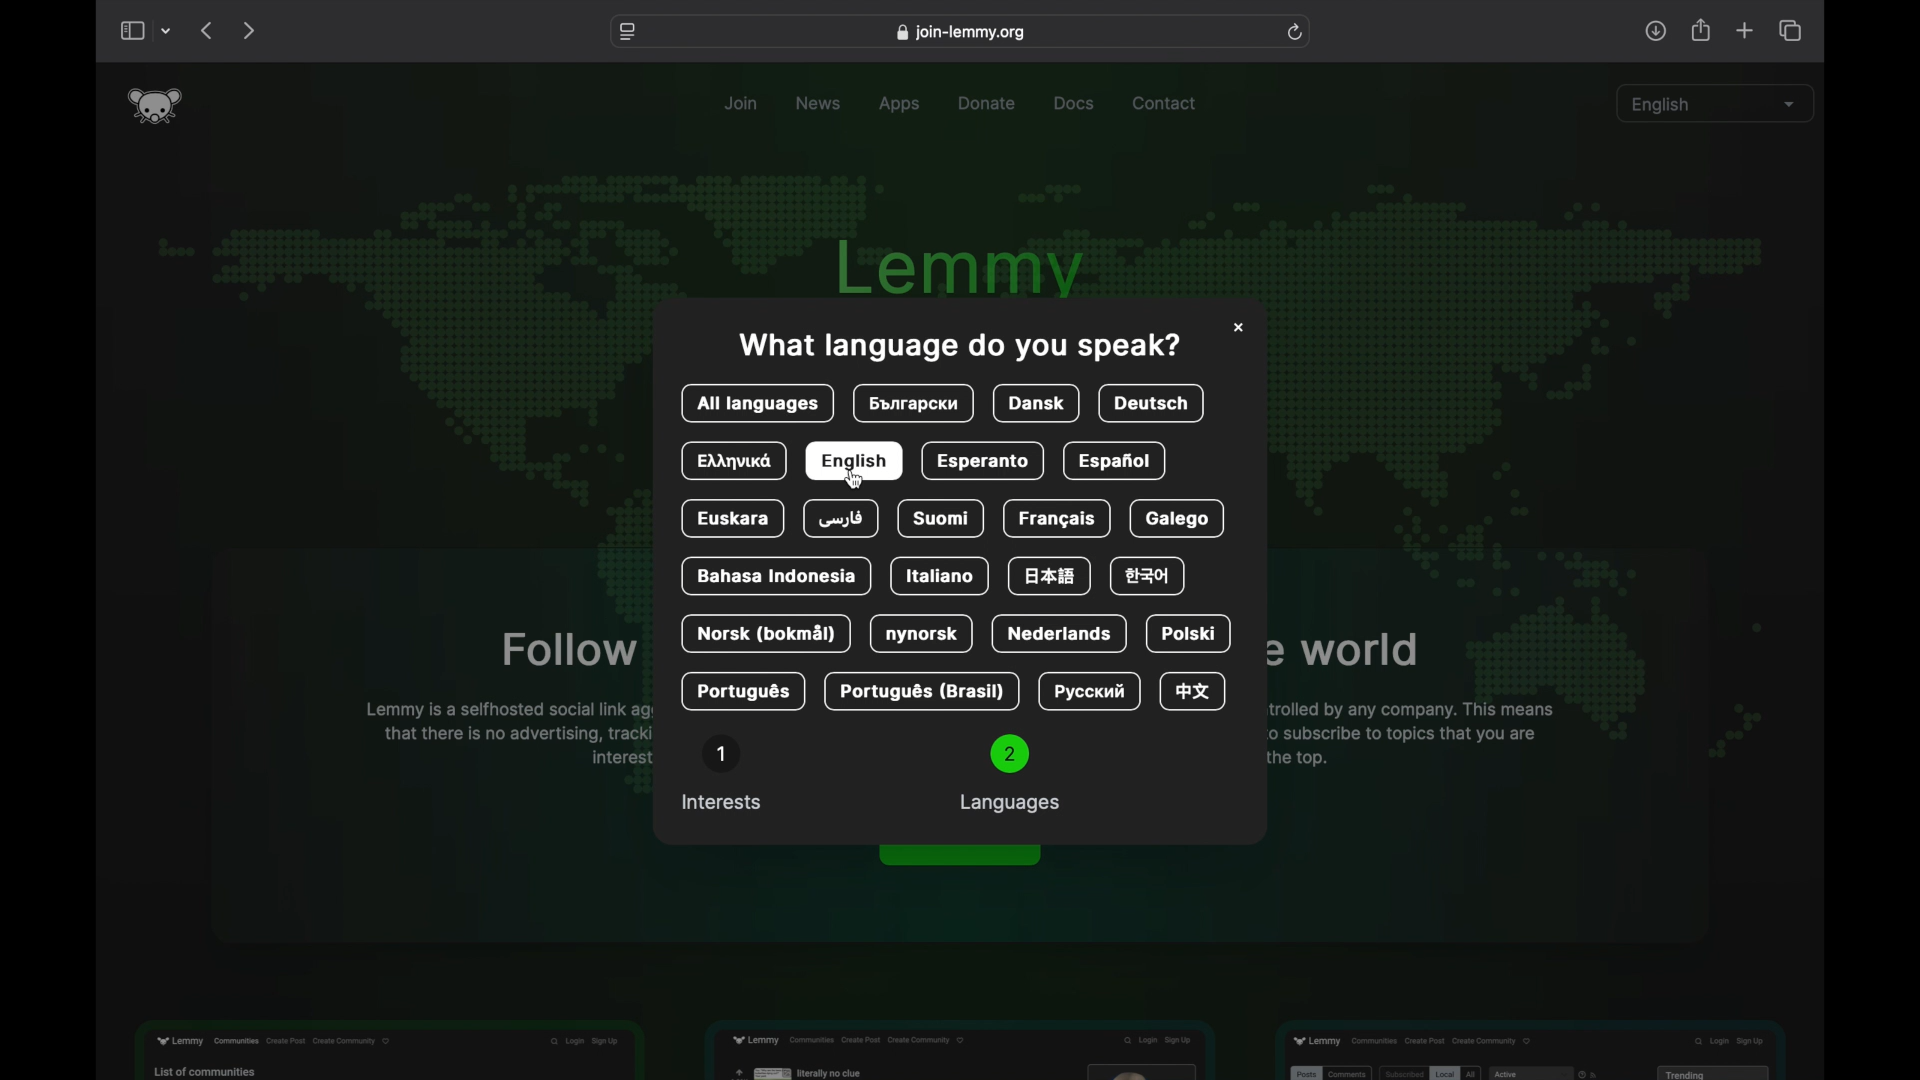  What do you see at coordinates (1164, 104) in the screenshot?
I see `contact` at bounding box center [1164, 104].